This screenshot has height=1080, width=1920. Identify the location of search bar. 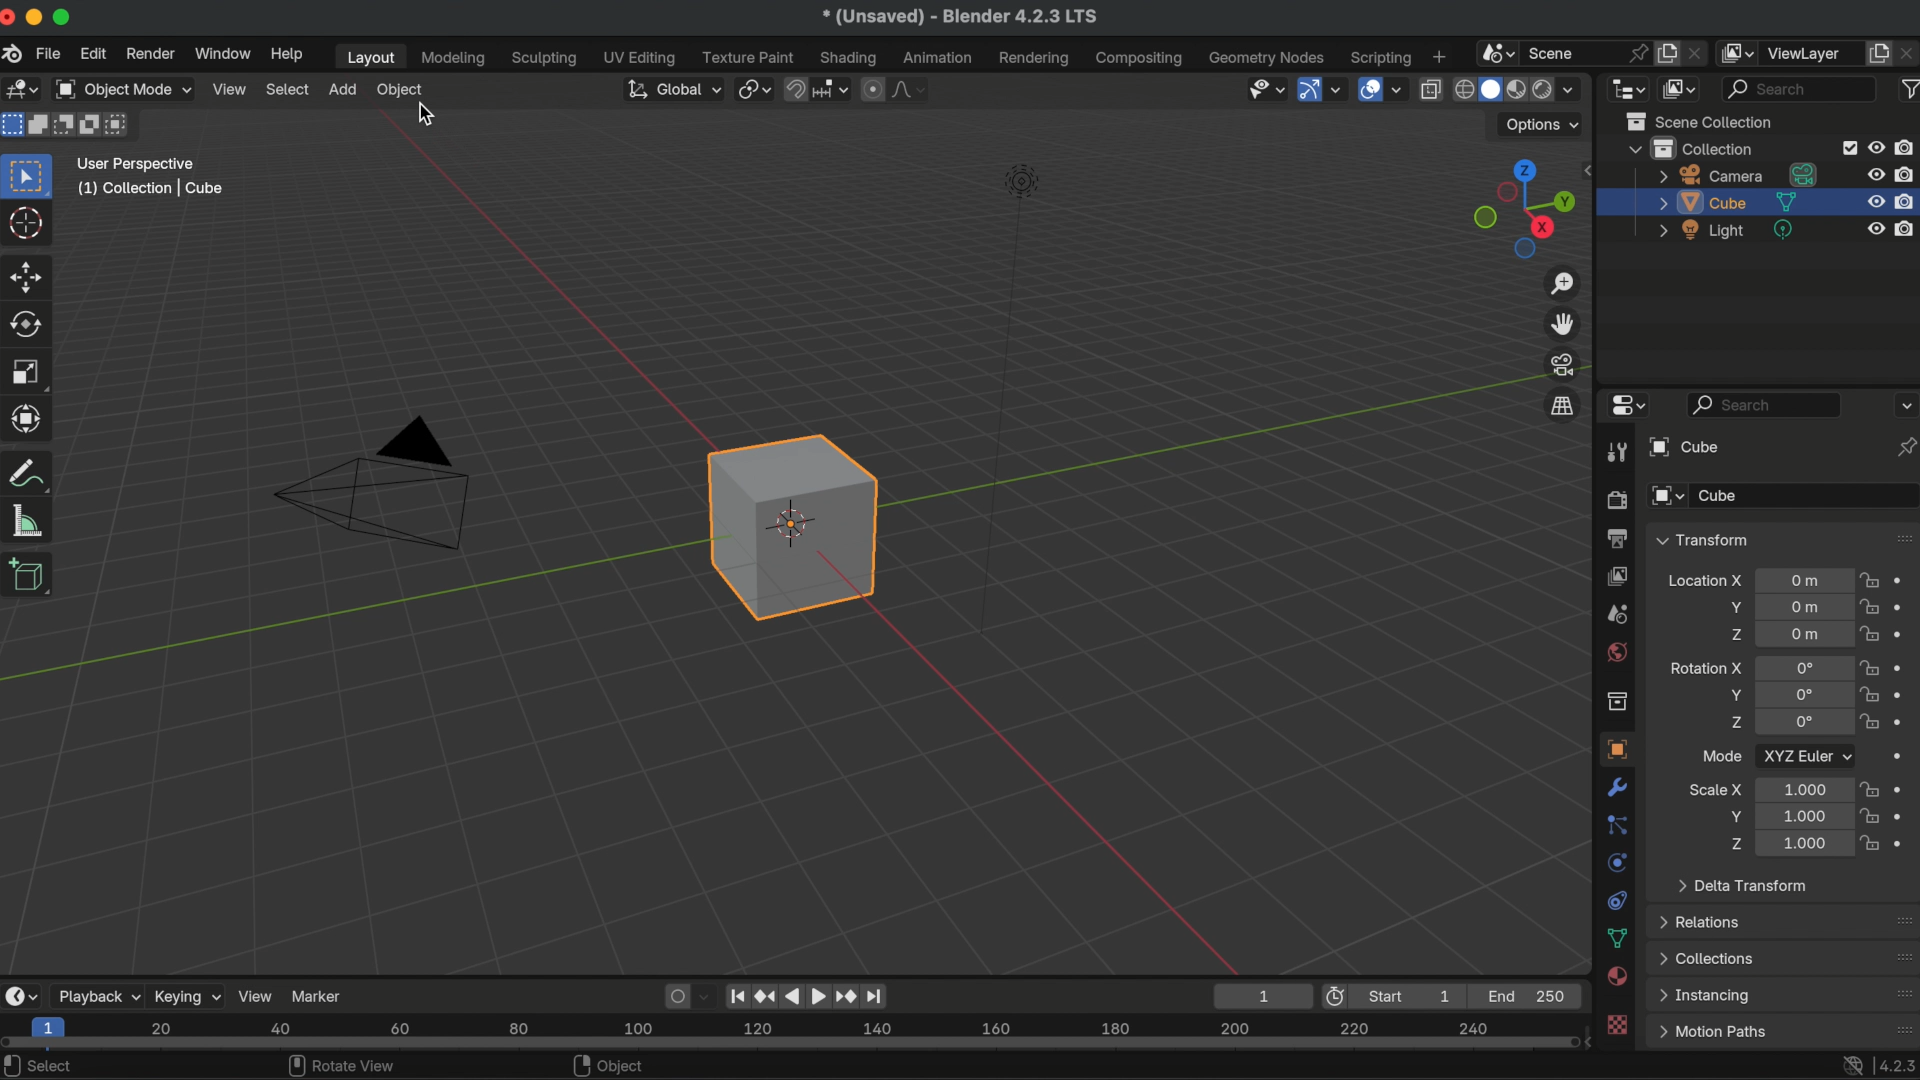
(1765, 404).